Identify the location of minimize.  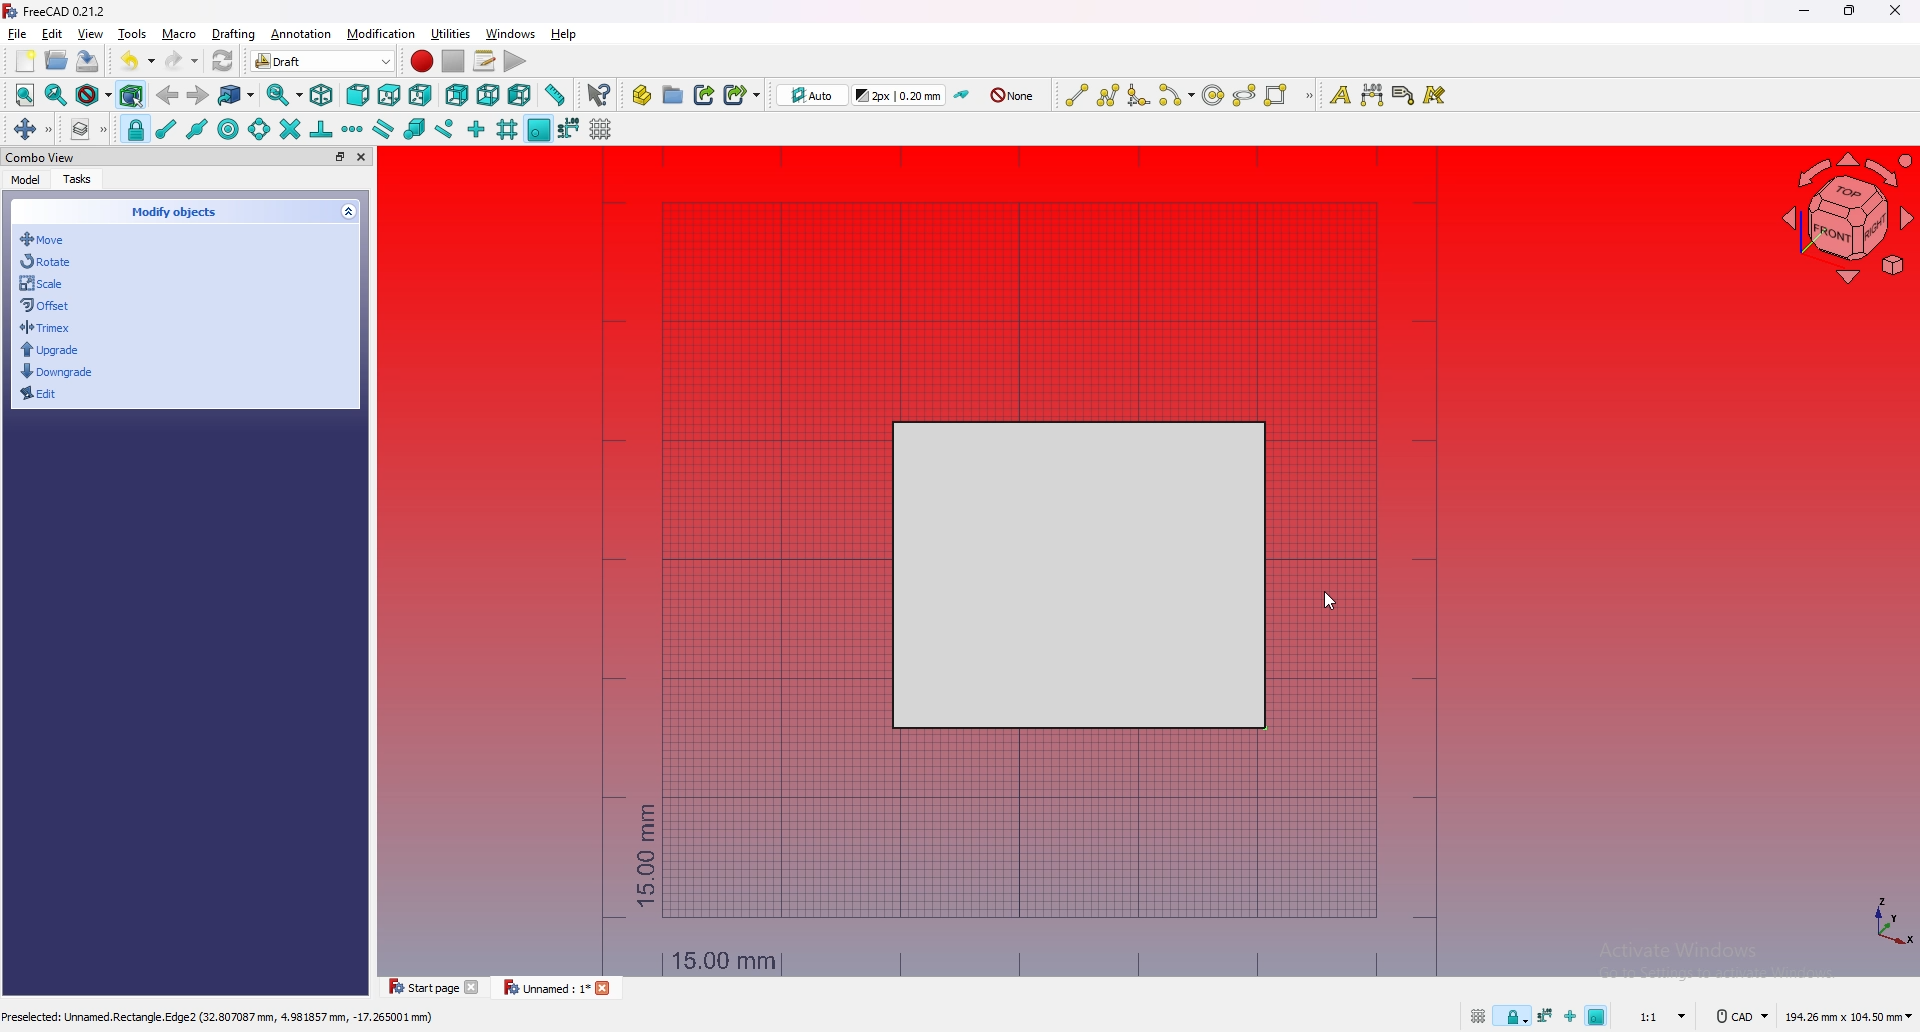
(1805, 11).